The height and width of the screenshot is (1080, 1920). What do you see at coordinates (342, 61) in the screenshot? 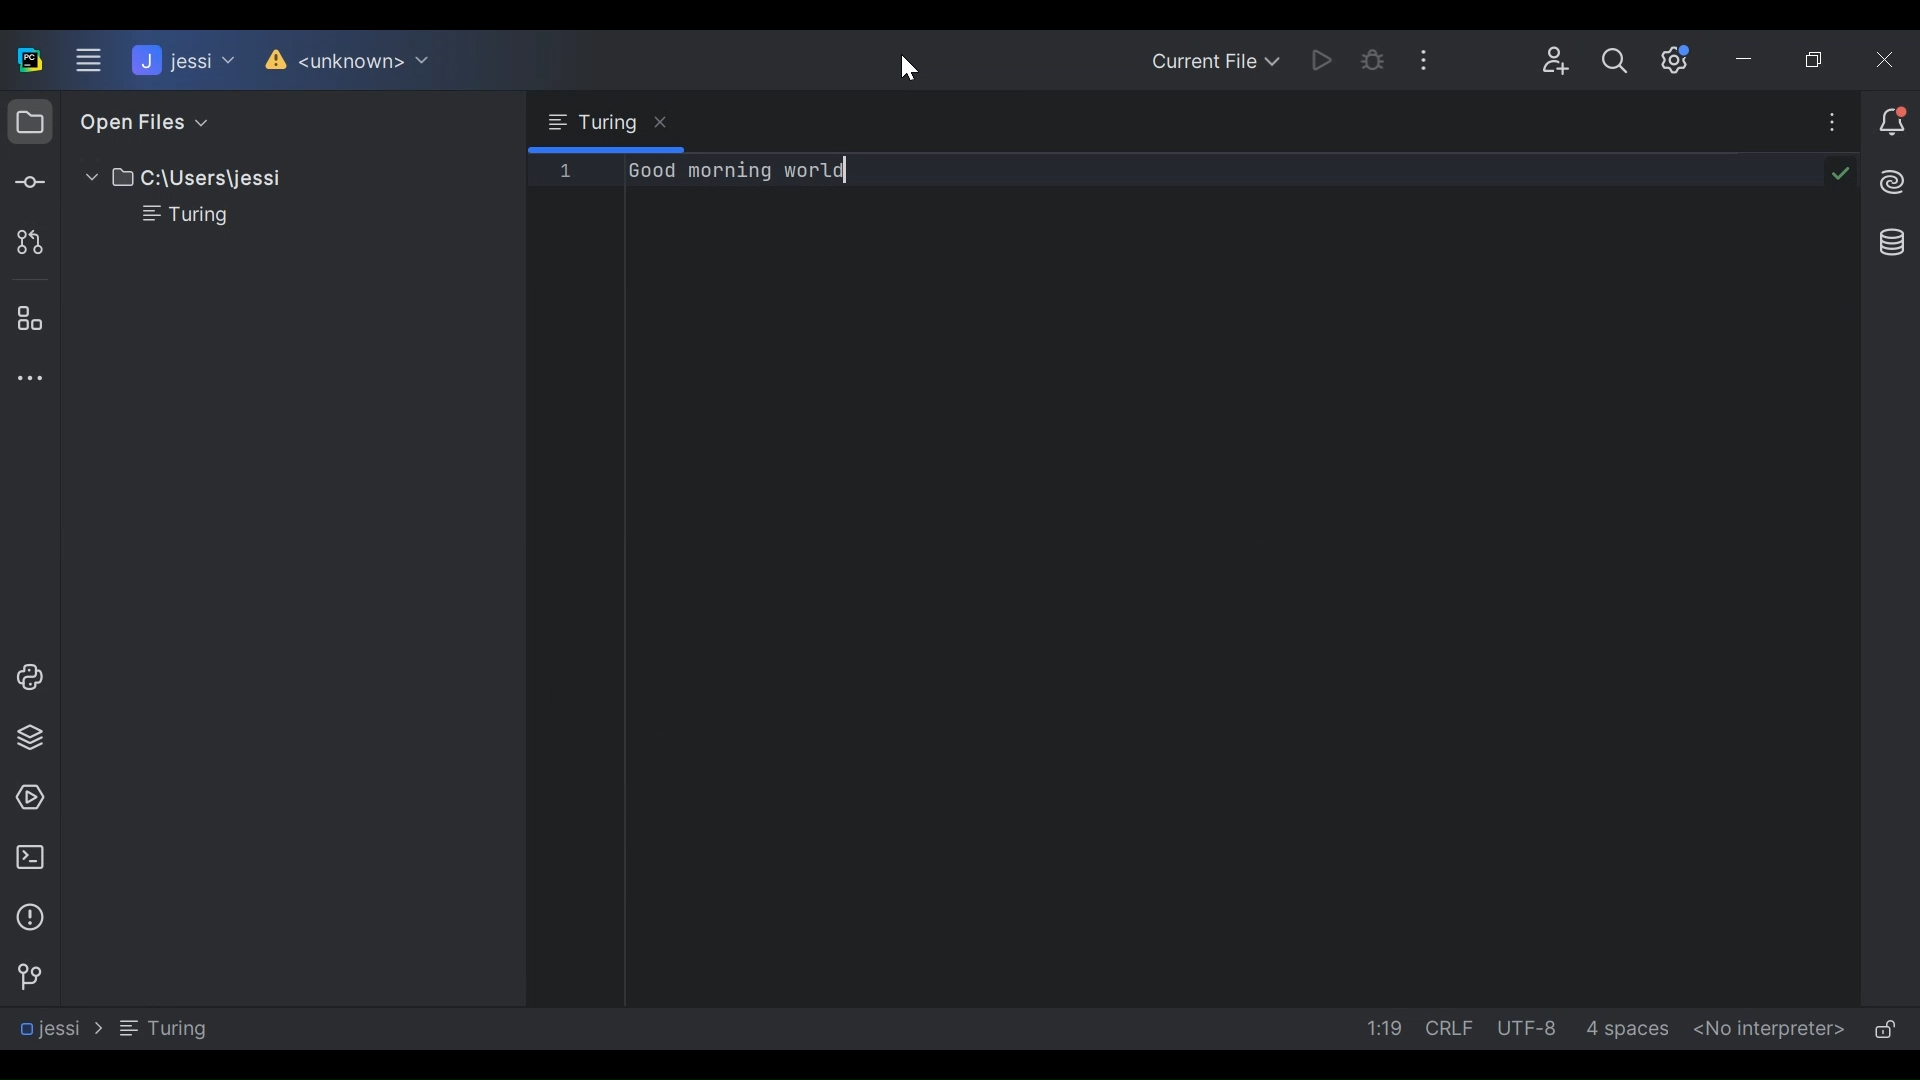
I see `Version Control` at bounding box center [342, 61].